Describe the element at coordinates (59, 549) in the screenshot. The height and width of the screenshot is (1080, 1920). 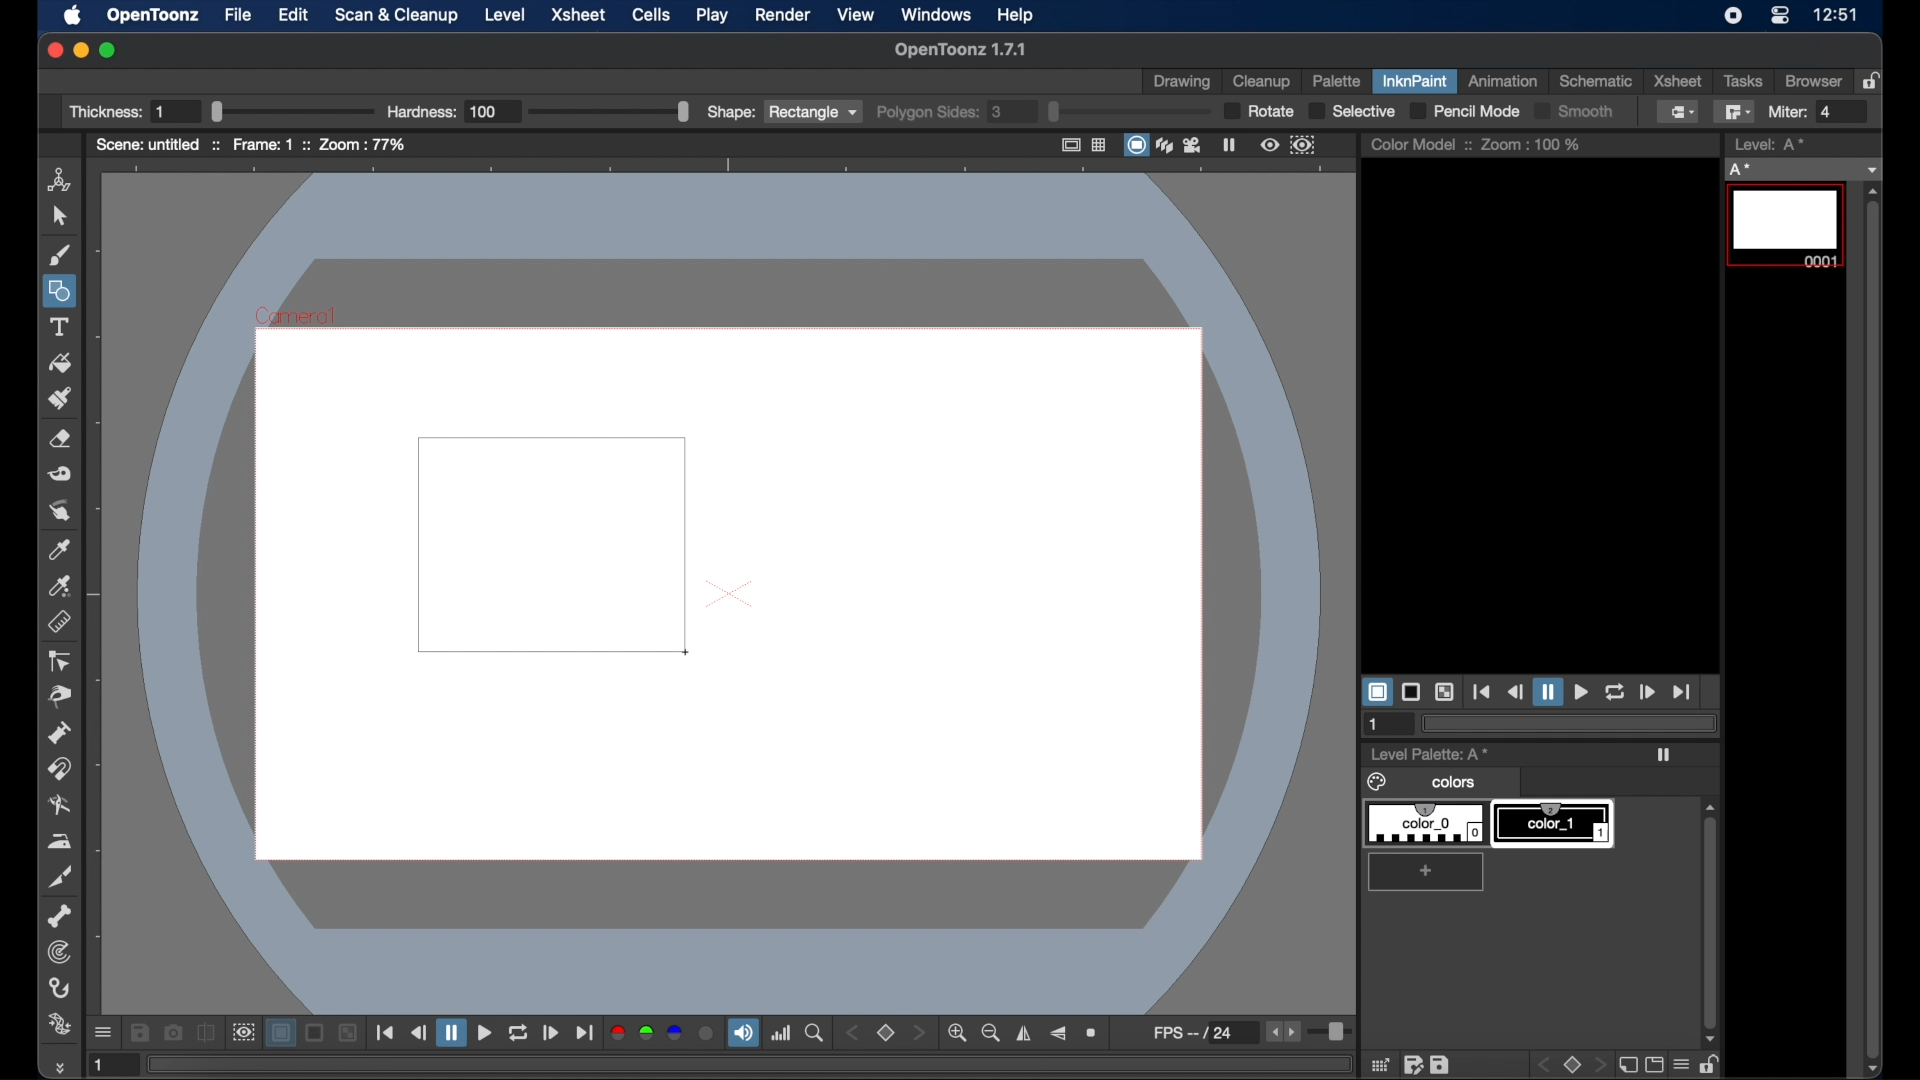
I see `picker tool` at that location.